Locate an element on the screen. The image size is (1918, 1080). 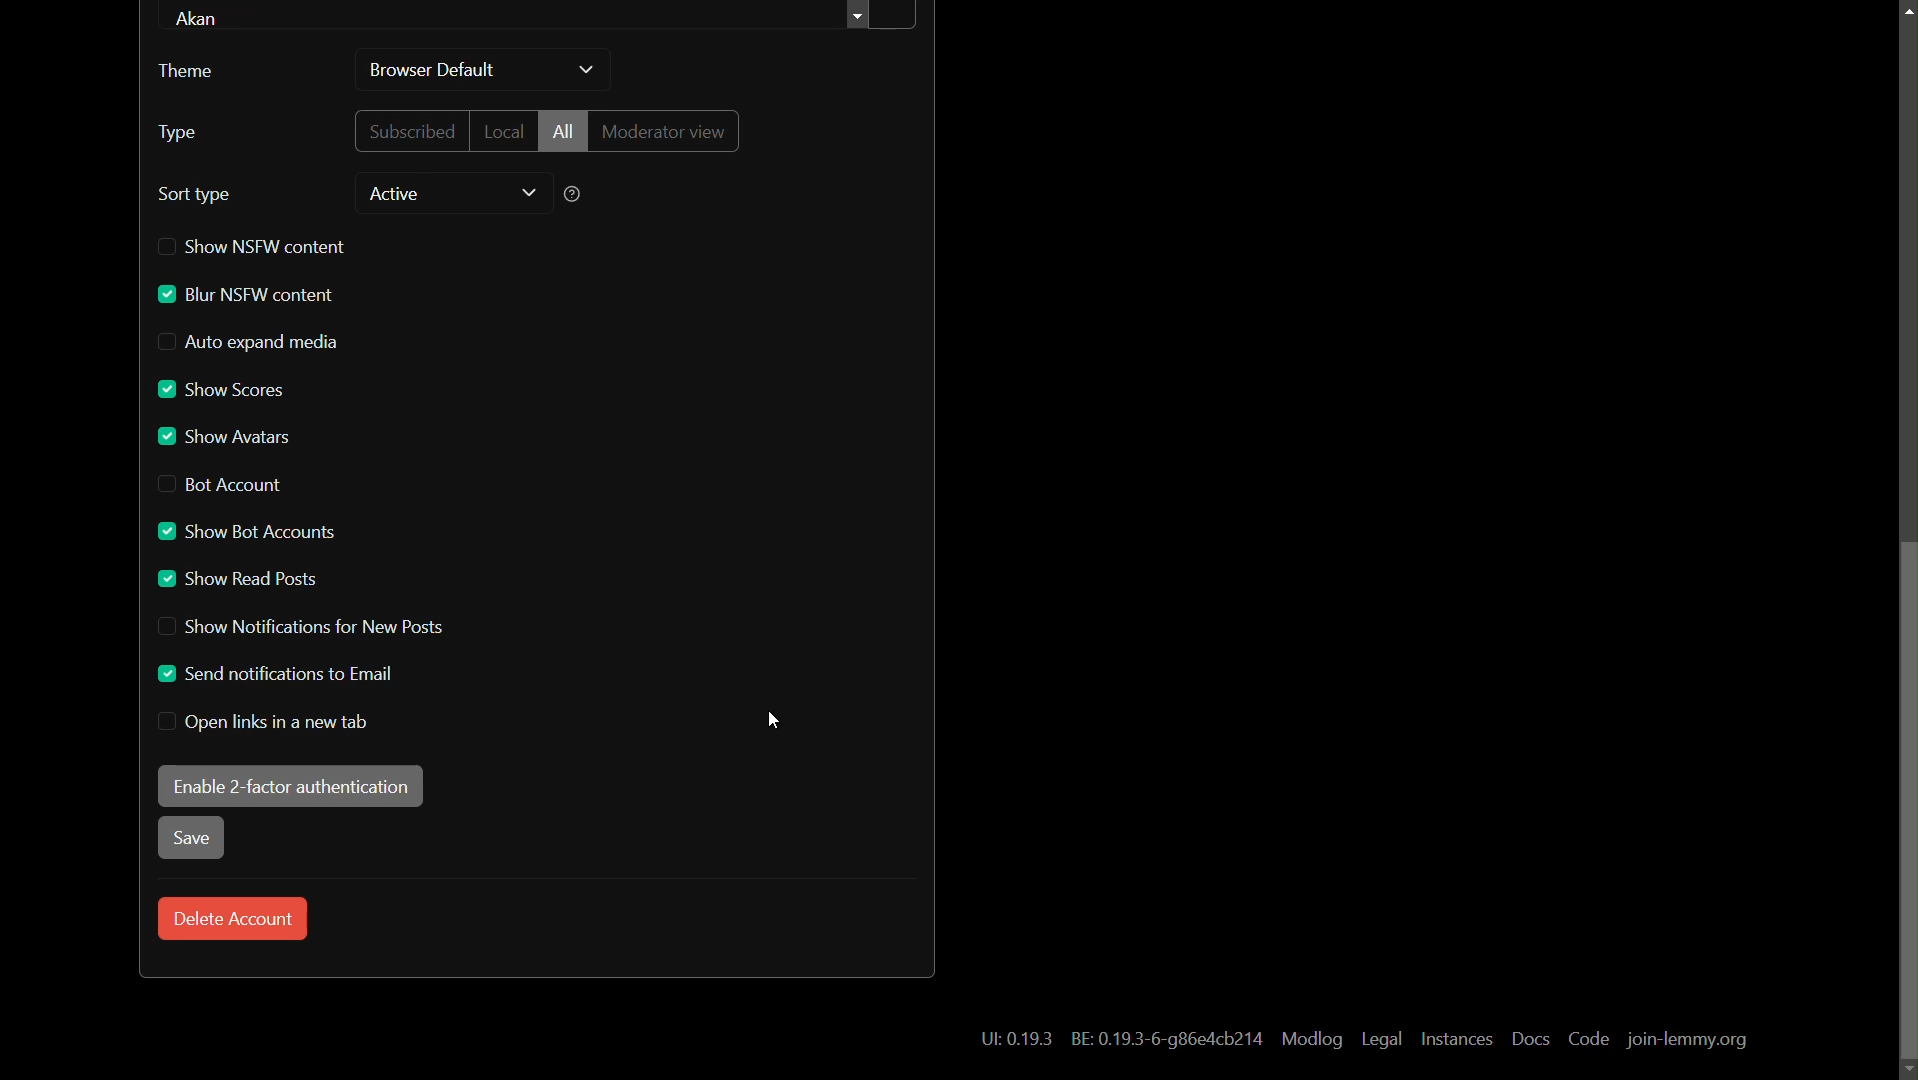
type is located at coordinates (178, 132).